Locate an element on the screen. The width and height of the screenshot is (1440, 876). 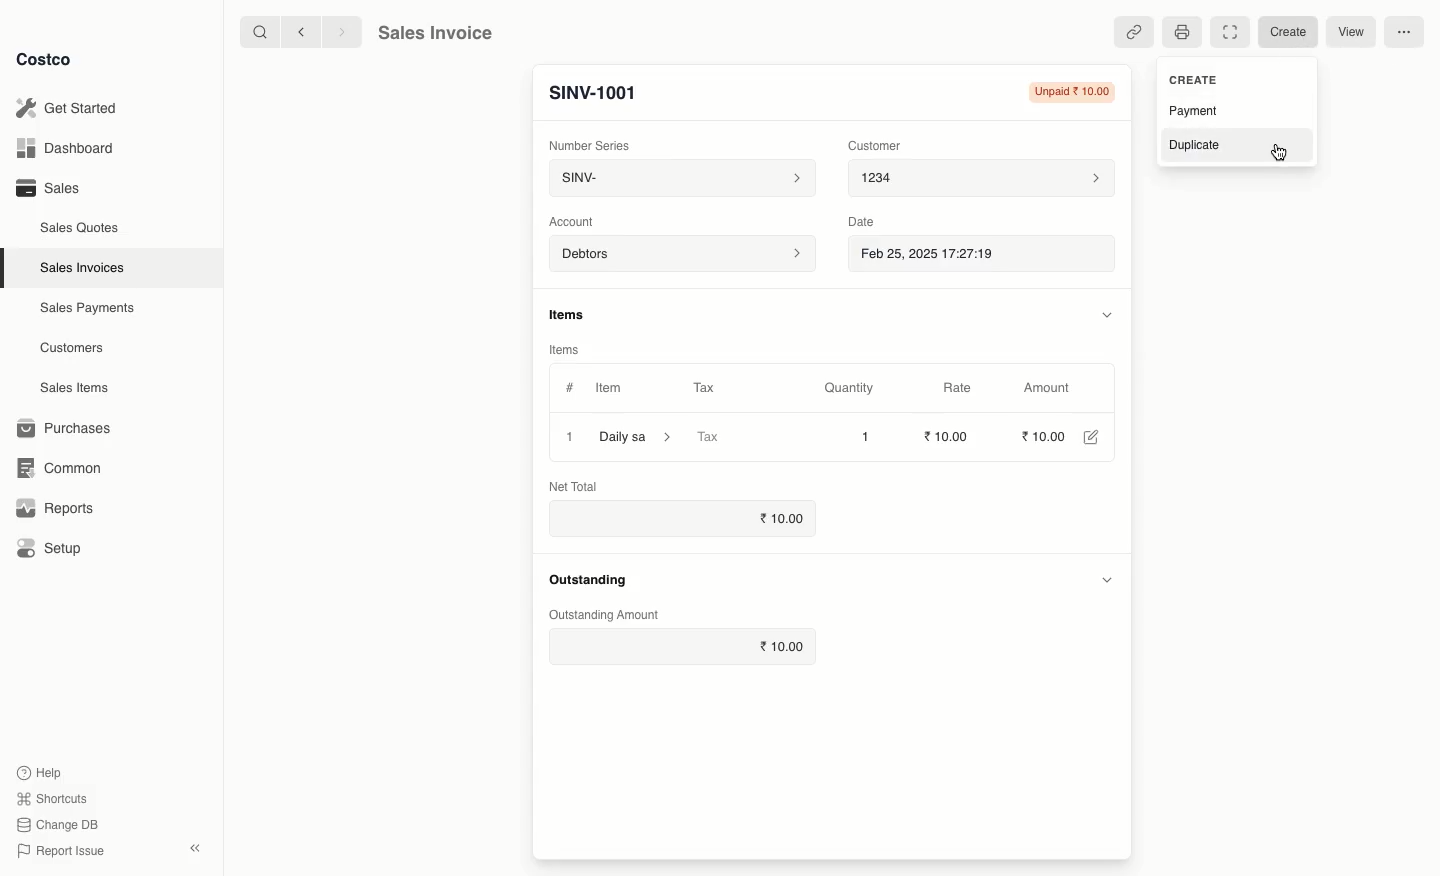
More options is located at coordinates (1406, 30).